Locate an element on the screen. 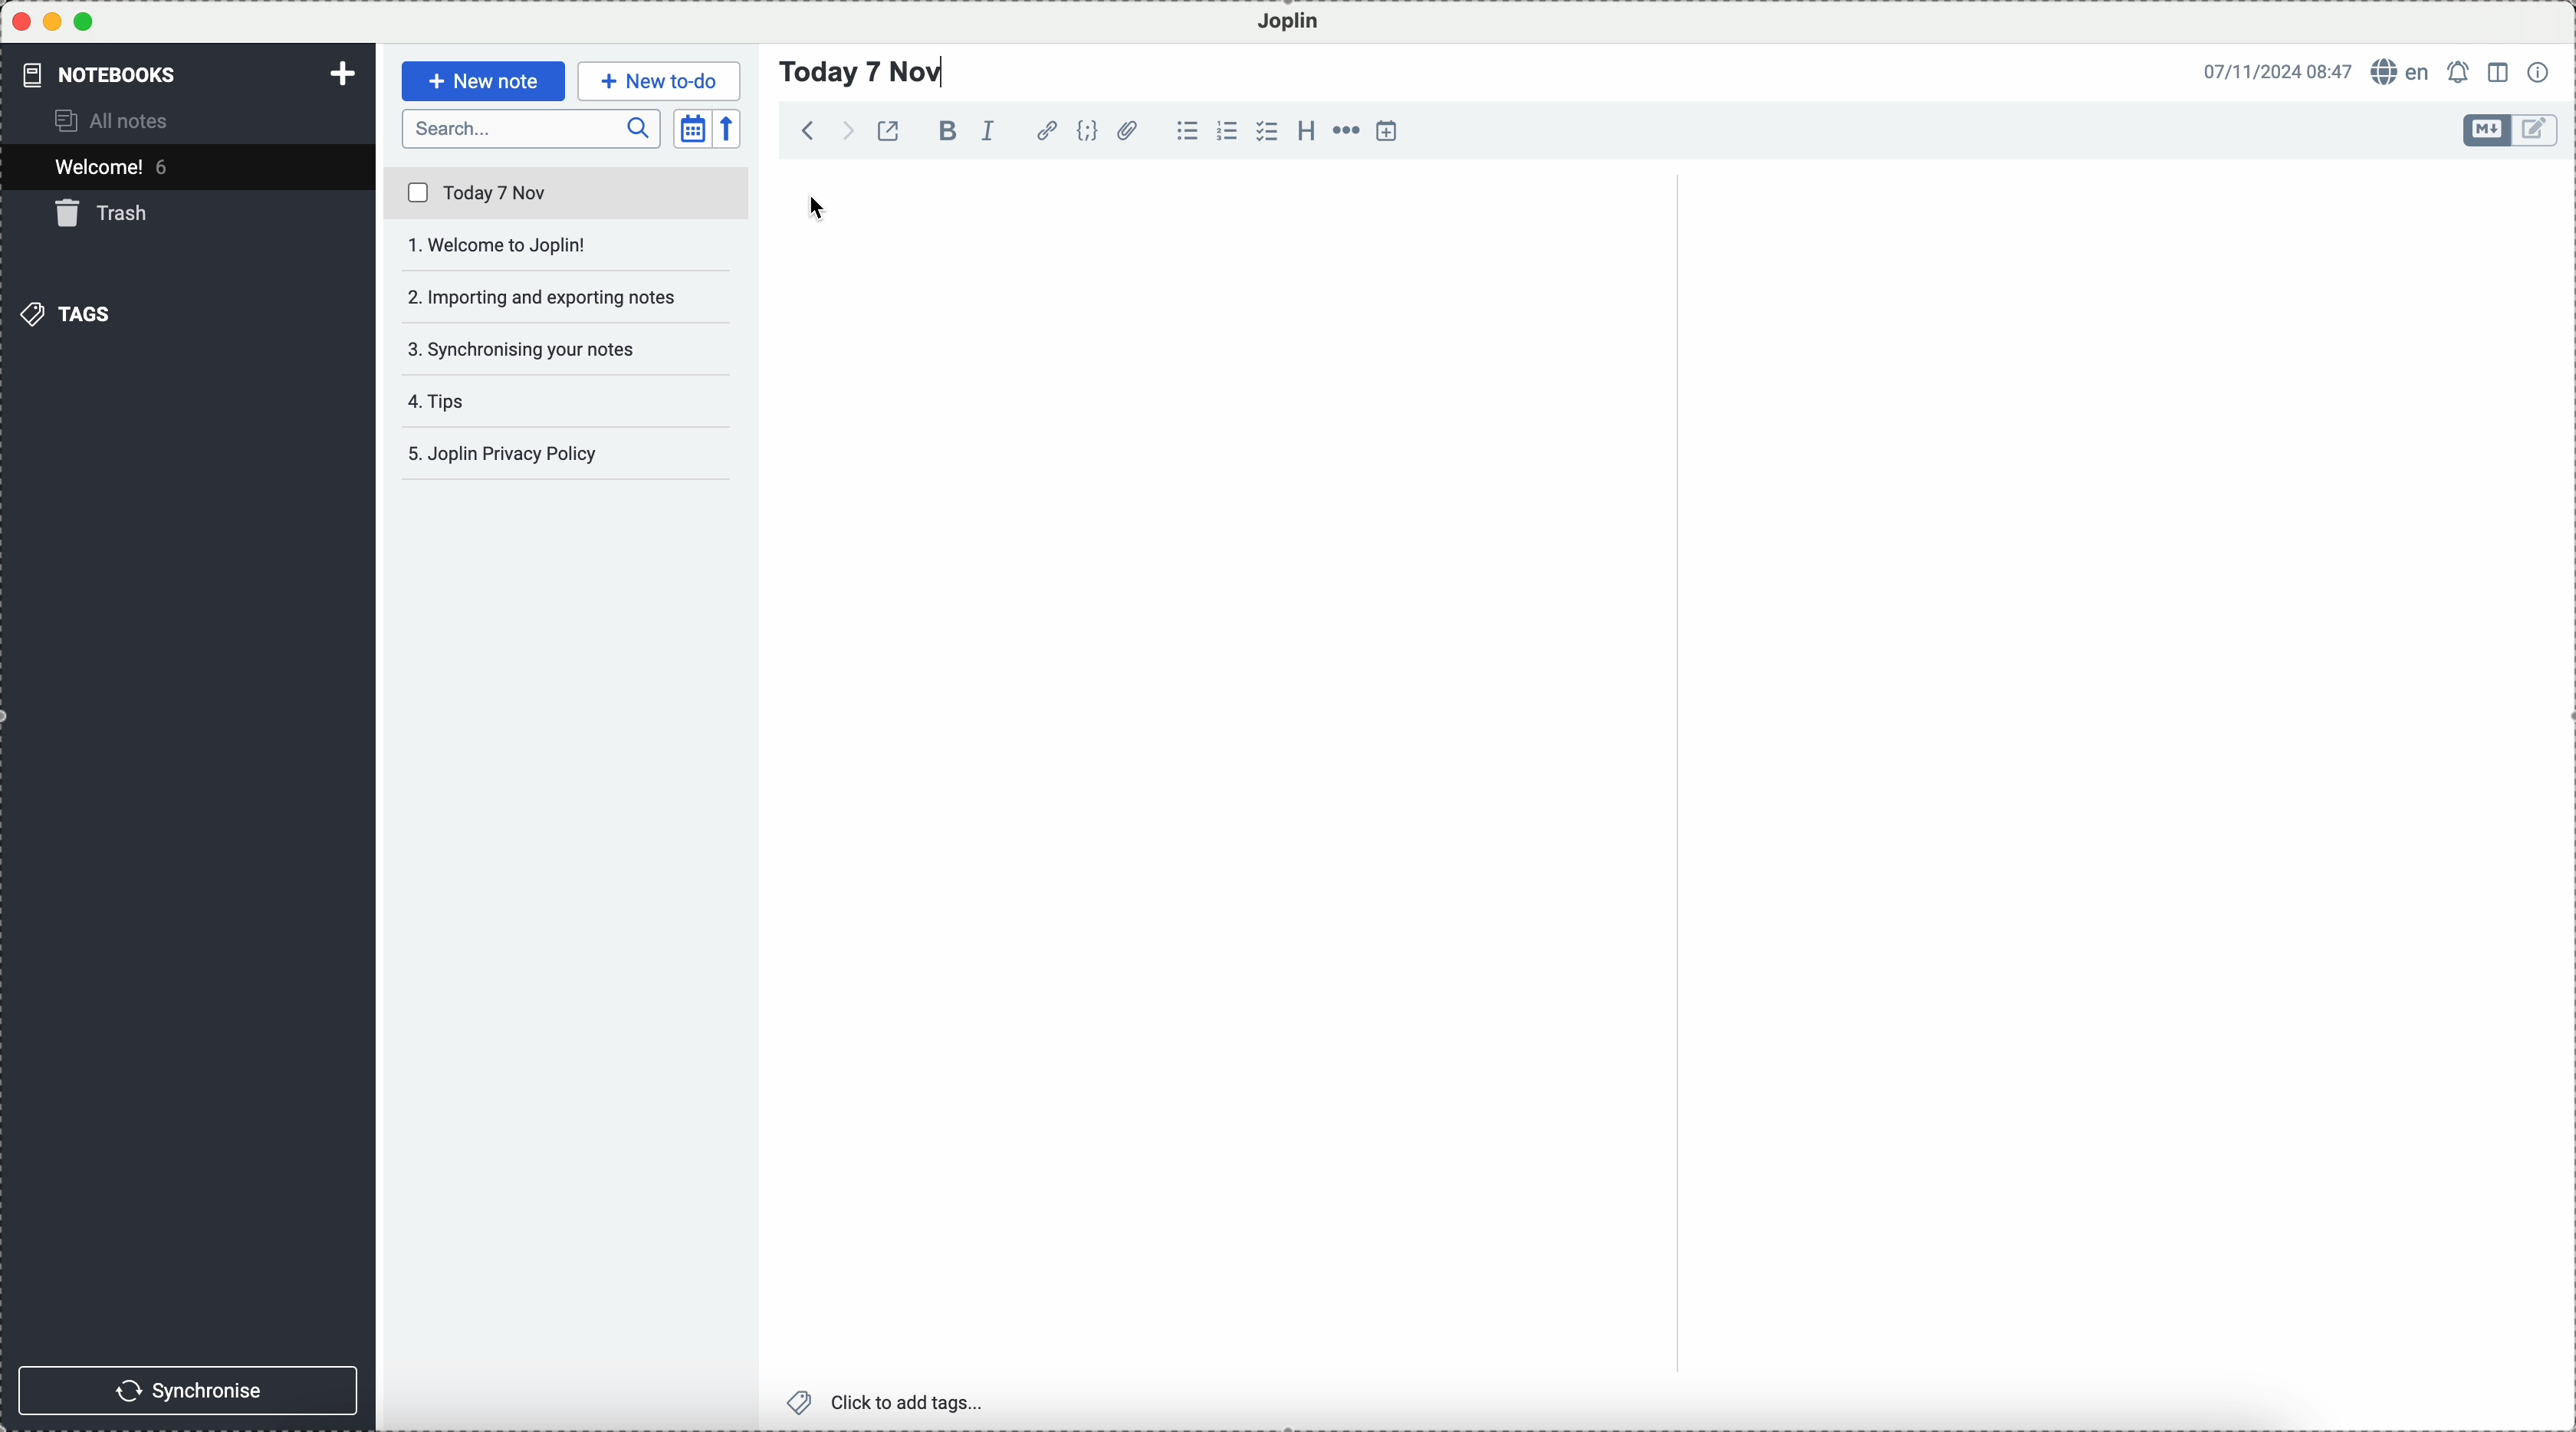 The height and width of the screenshot is (1432, 2576). all notes is located at coordinates (115, 119).